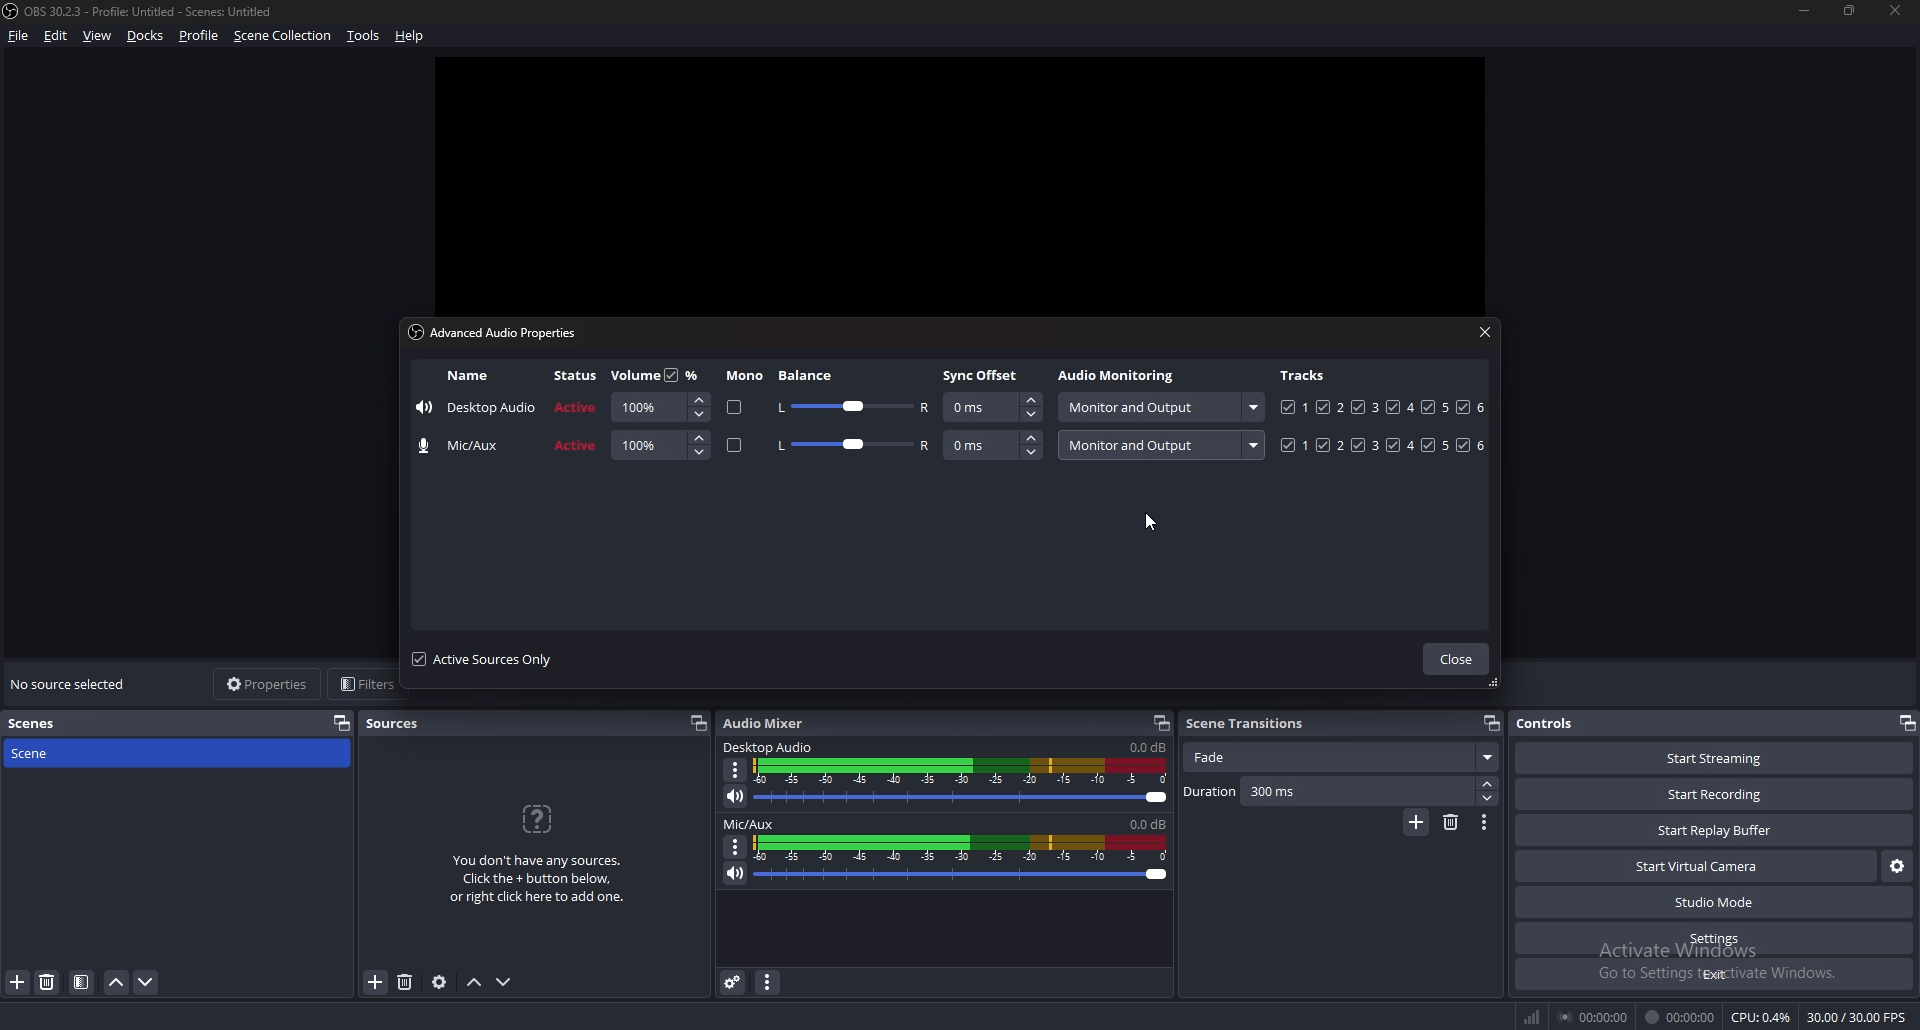 The width and height of the screenshot is (1920, 1030). I want to click on duration, so click(1327, 792).